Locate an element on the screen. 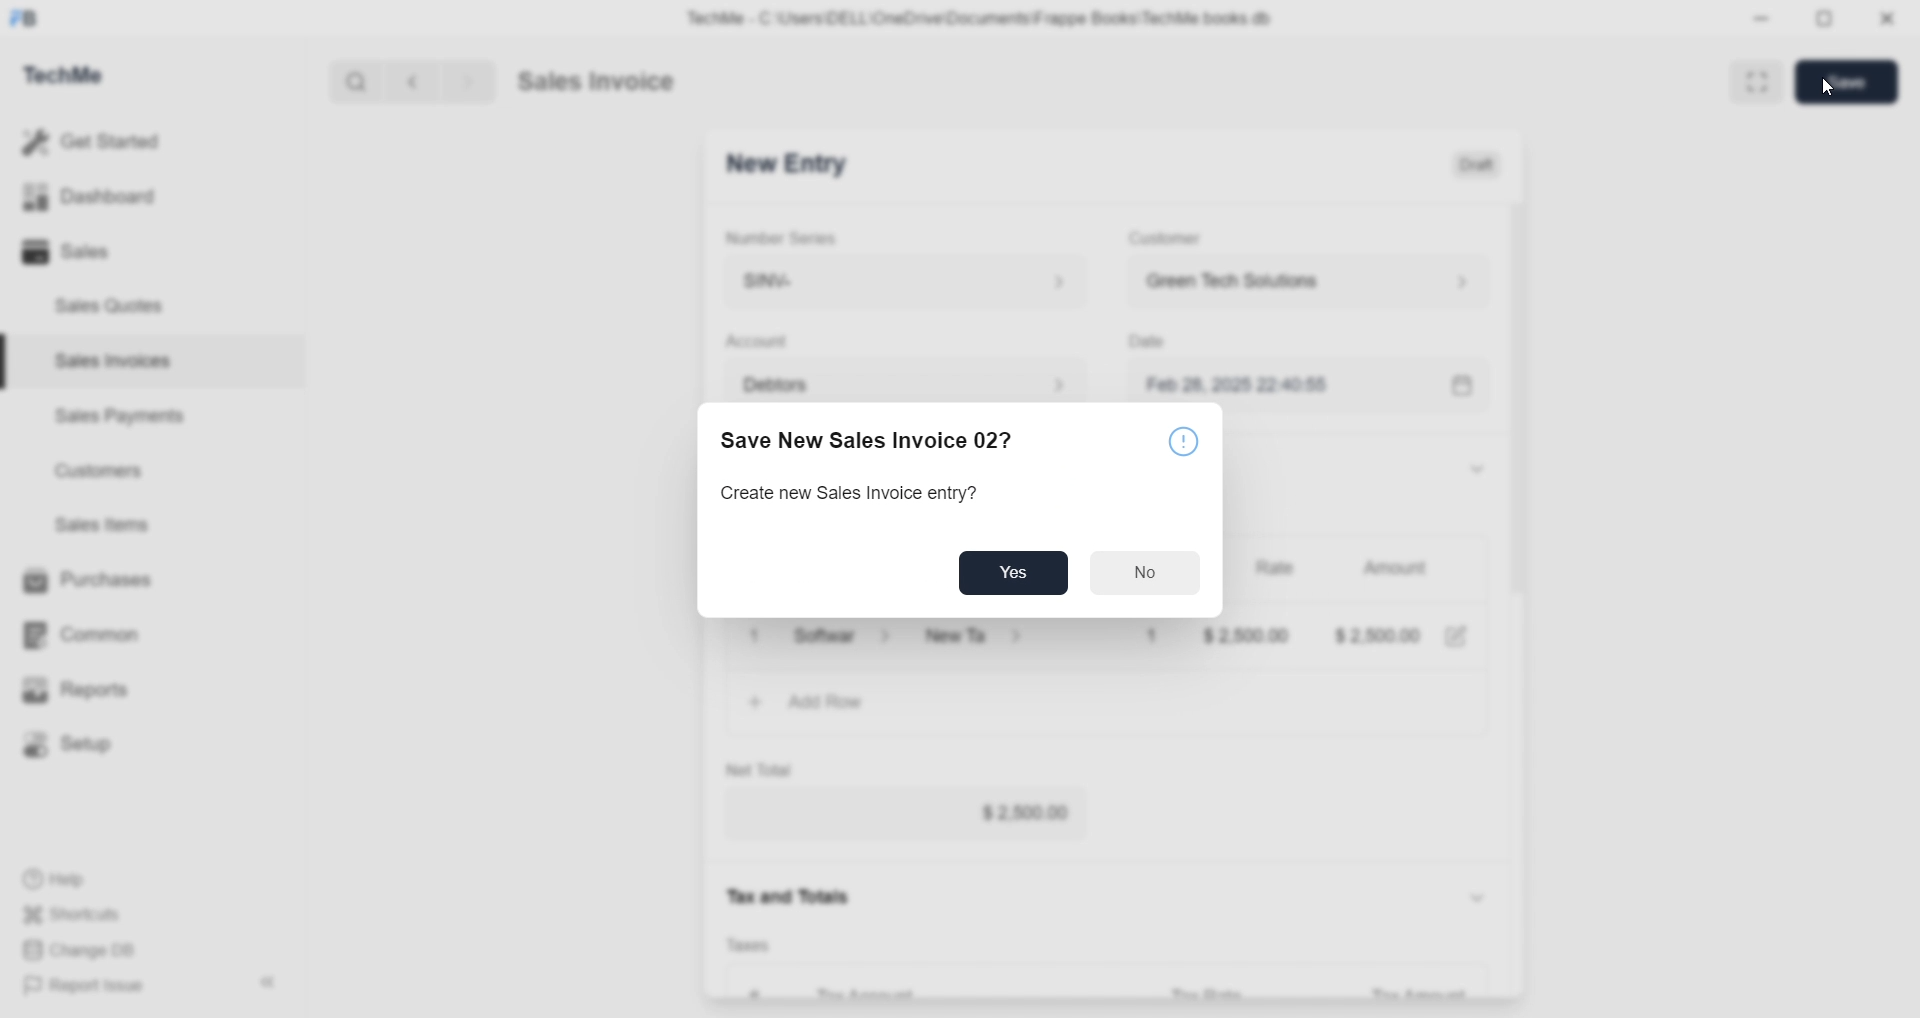 This screenshot has width=1920, height=1018. cursor is located at coordinates (1826, 90).